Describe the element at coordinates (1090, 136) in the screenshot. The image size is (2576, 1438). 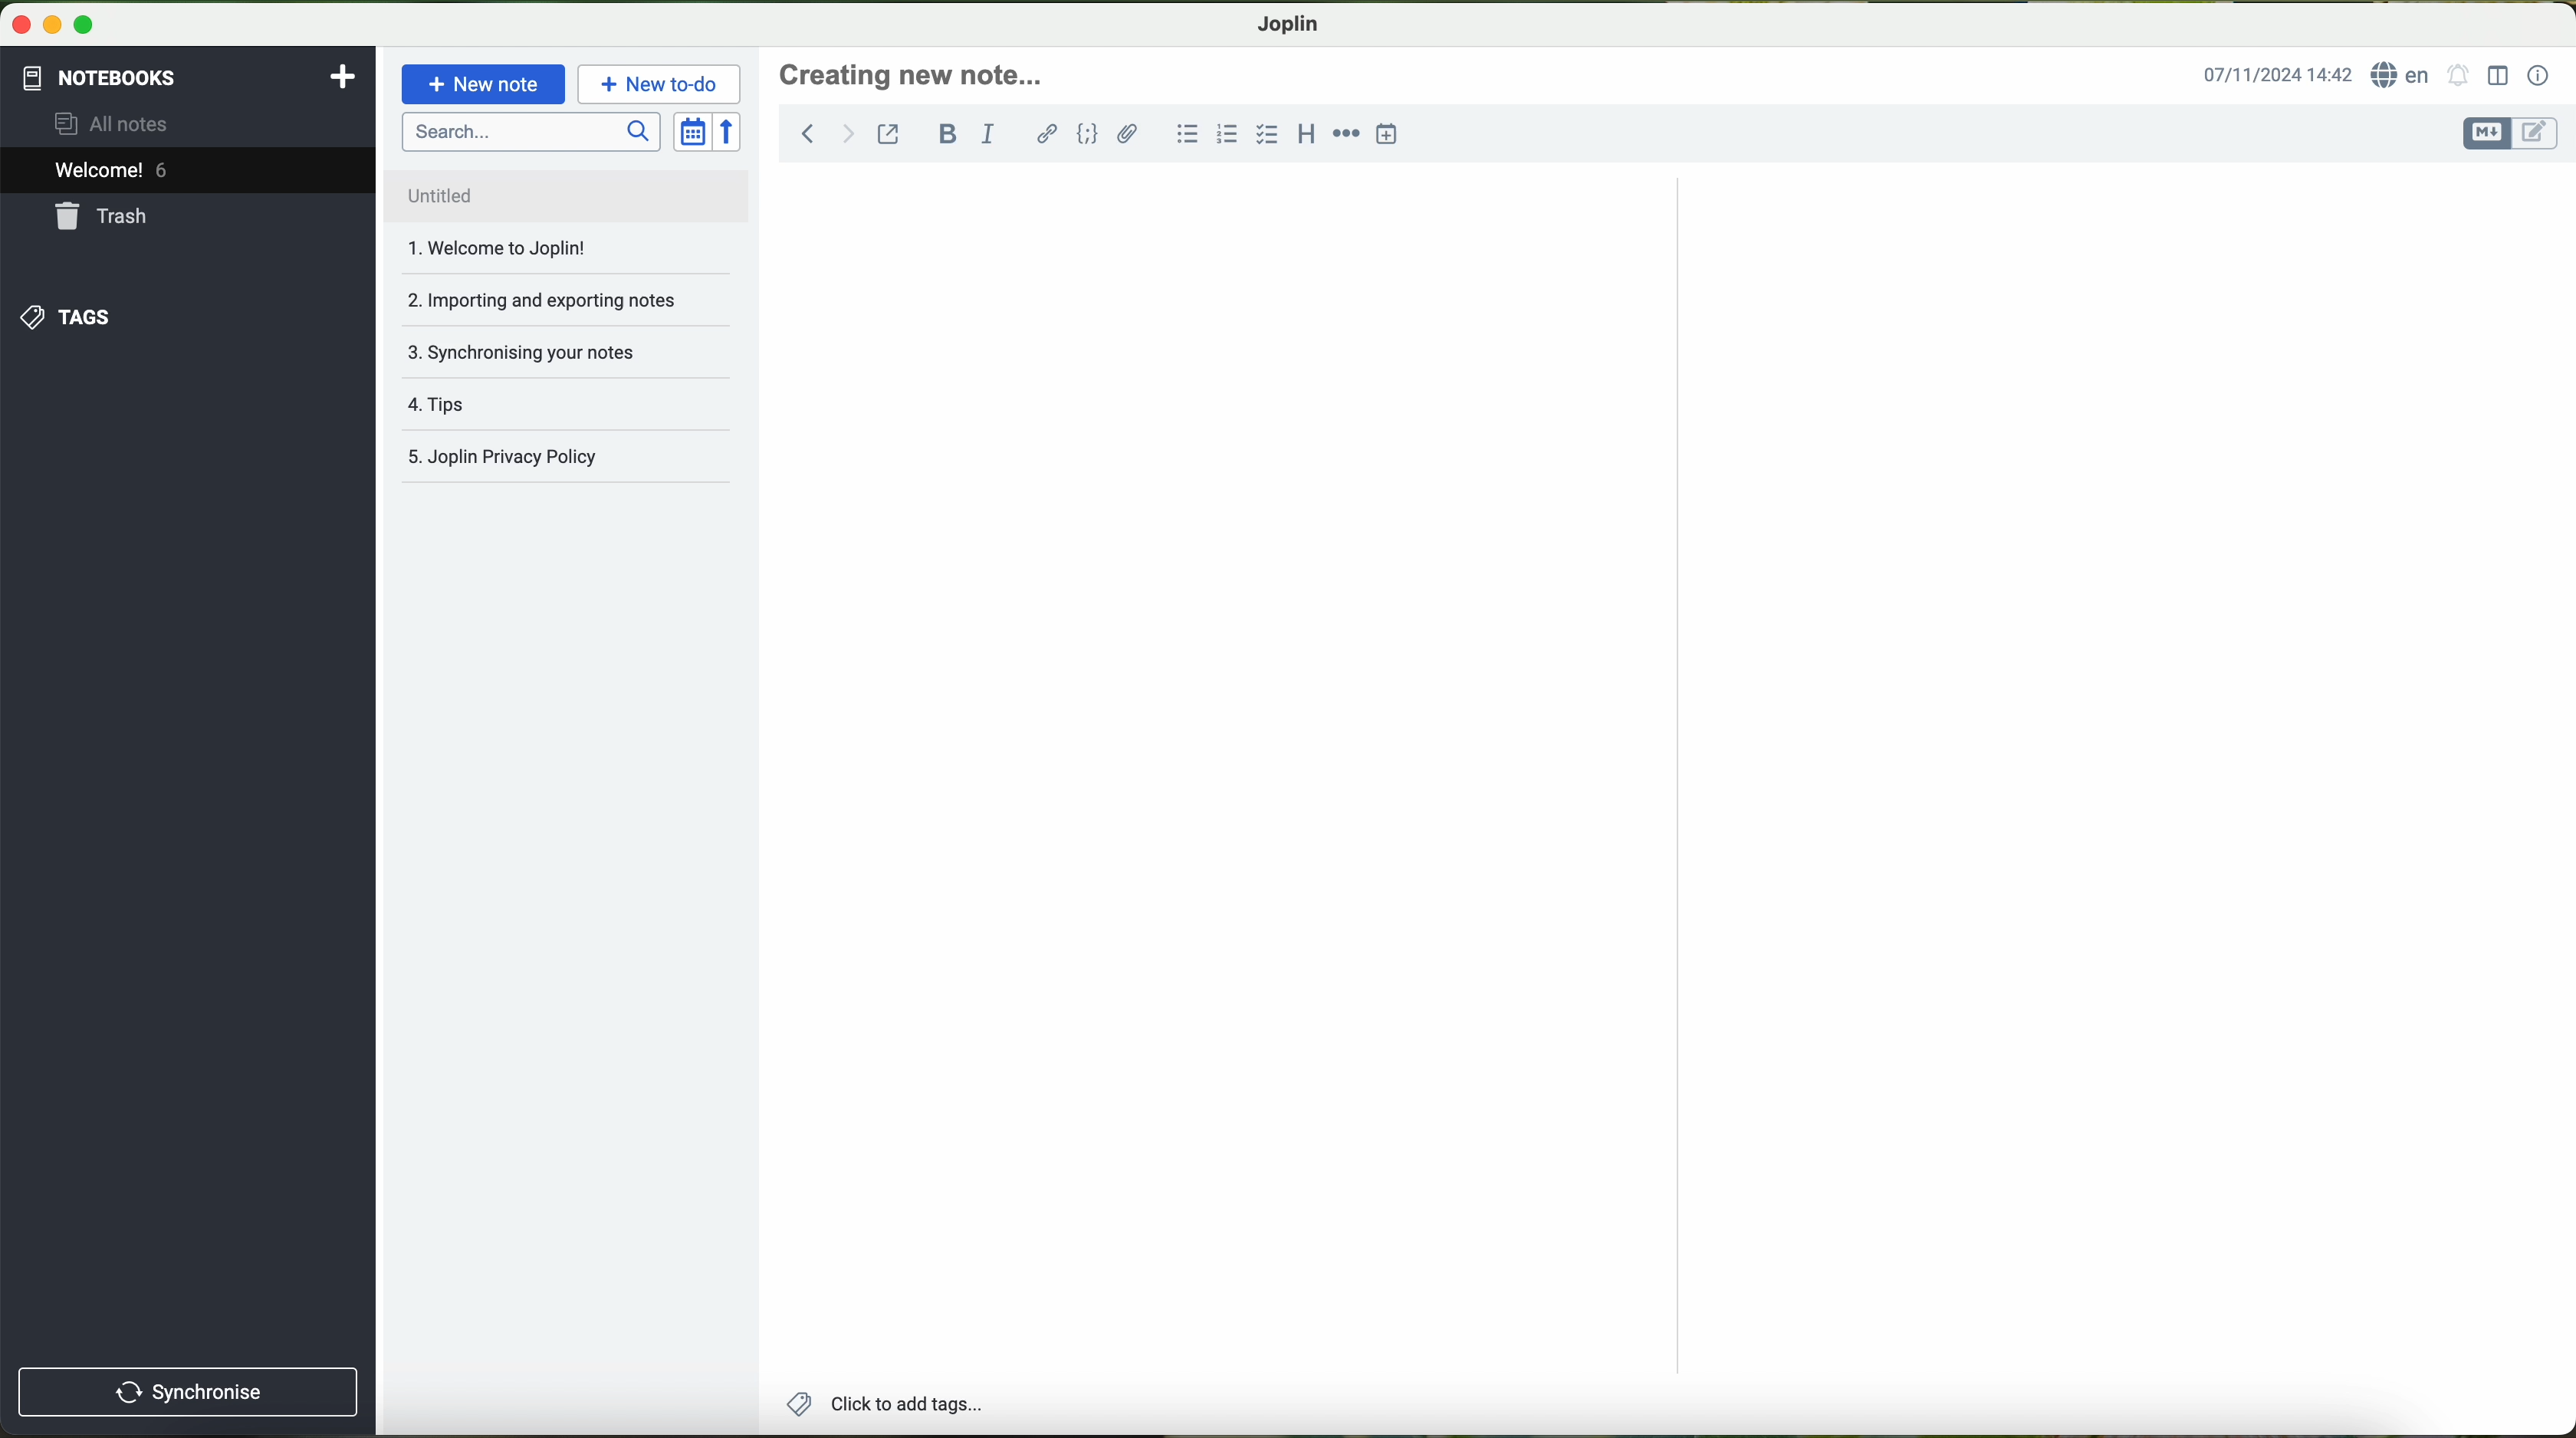
I see `code` at that location.